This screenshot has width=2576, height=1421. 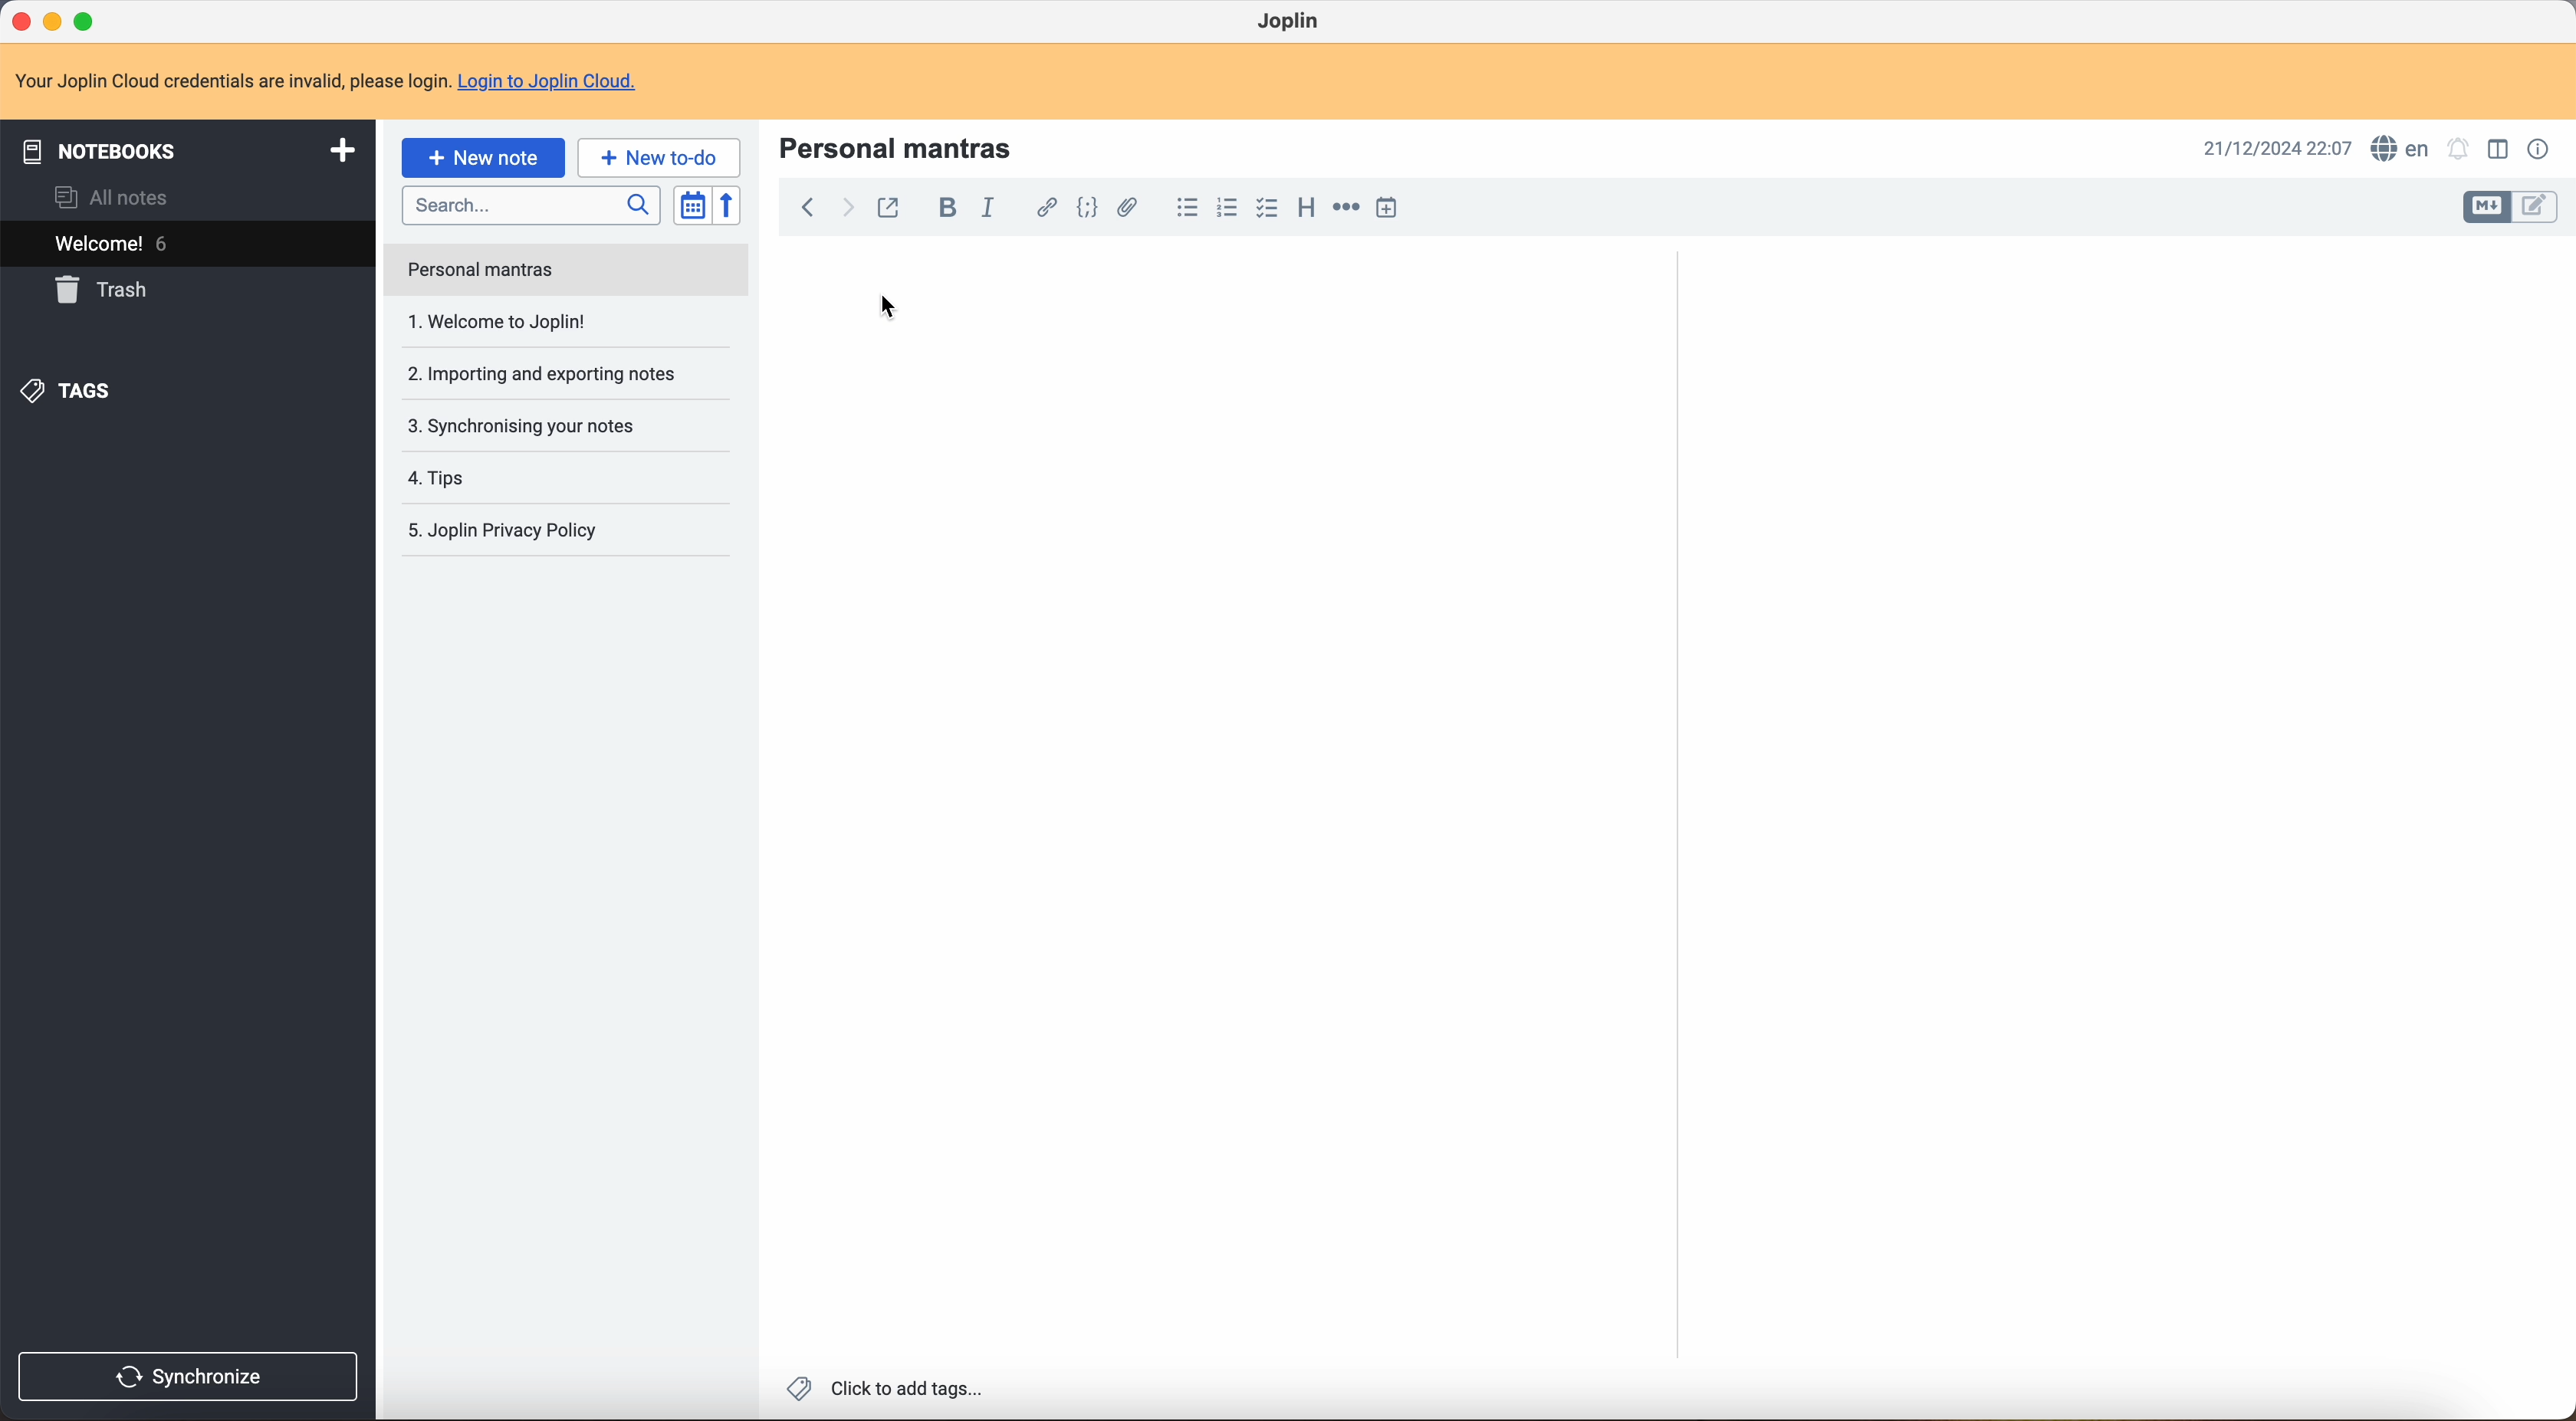 I want to click on code, so click(x=1088, y=211).